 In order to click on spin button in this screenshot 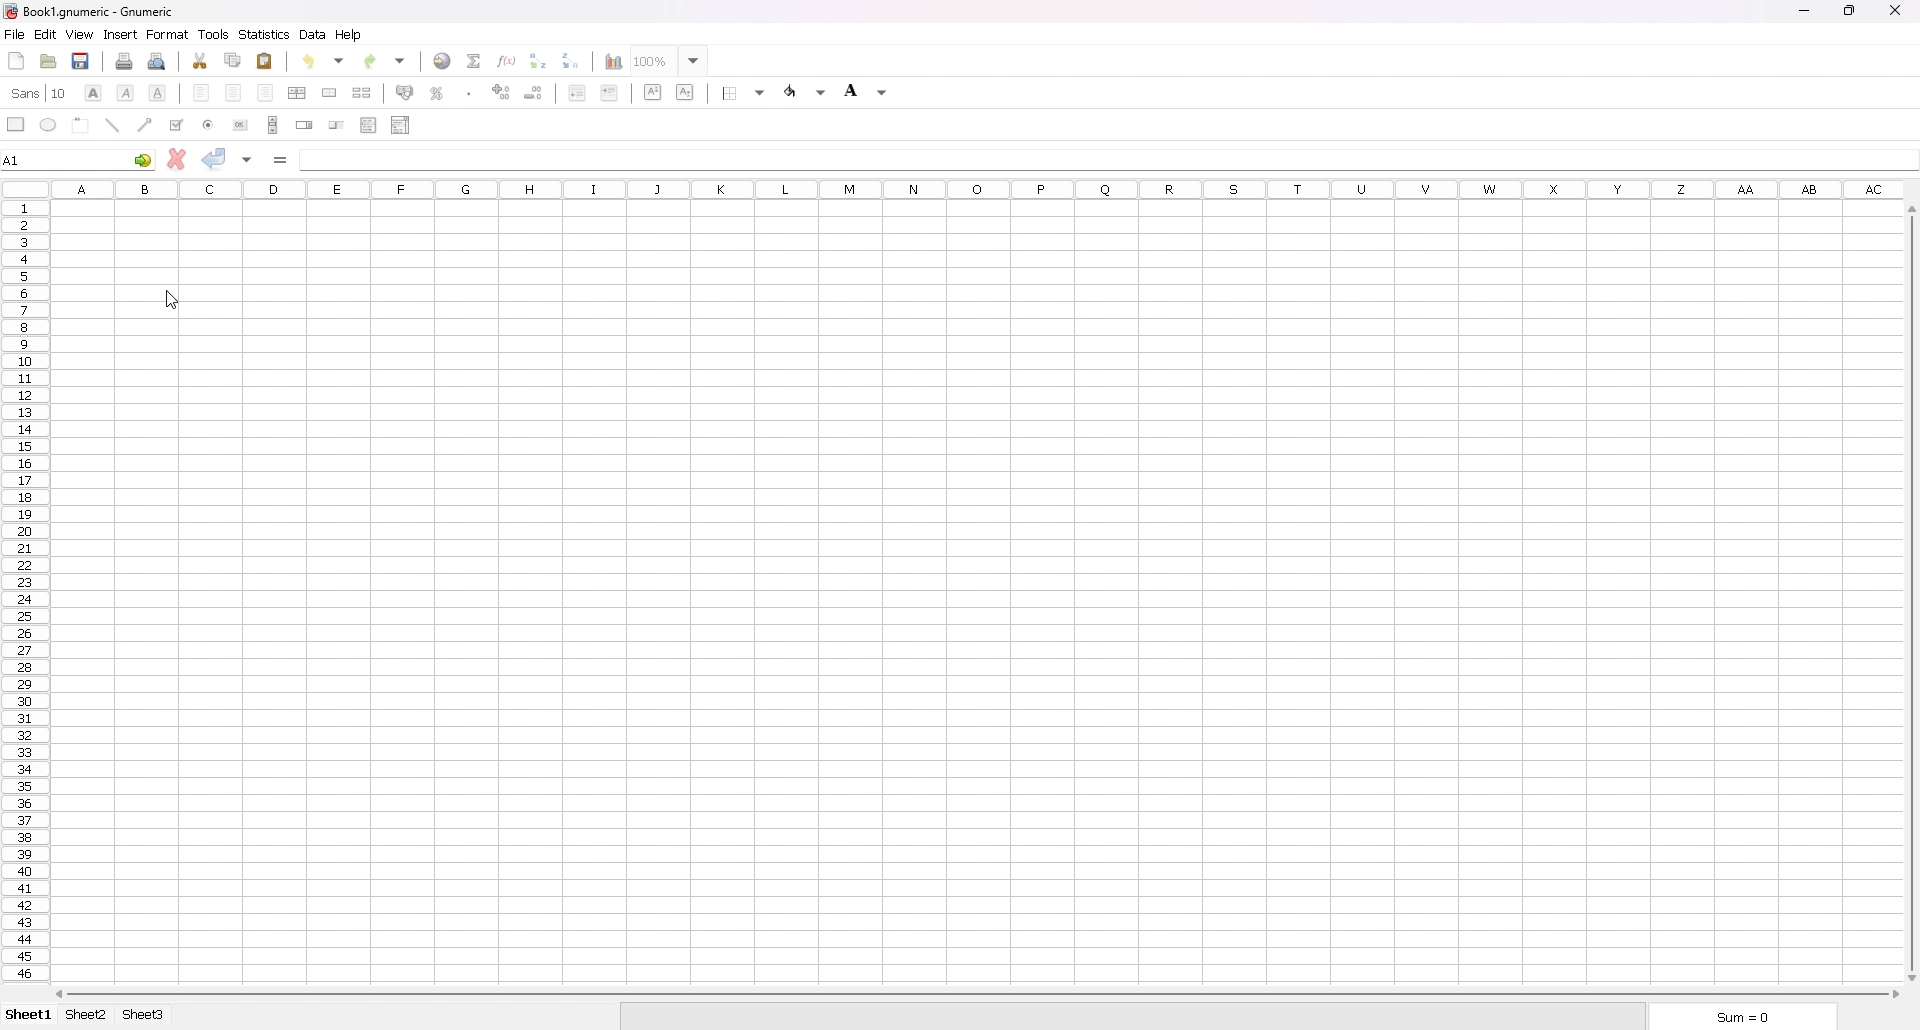, I will do `click(304, 126)`.